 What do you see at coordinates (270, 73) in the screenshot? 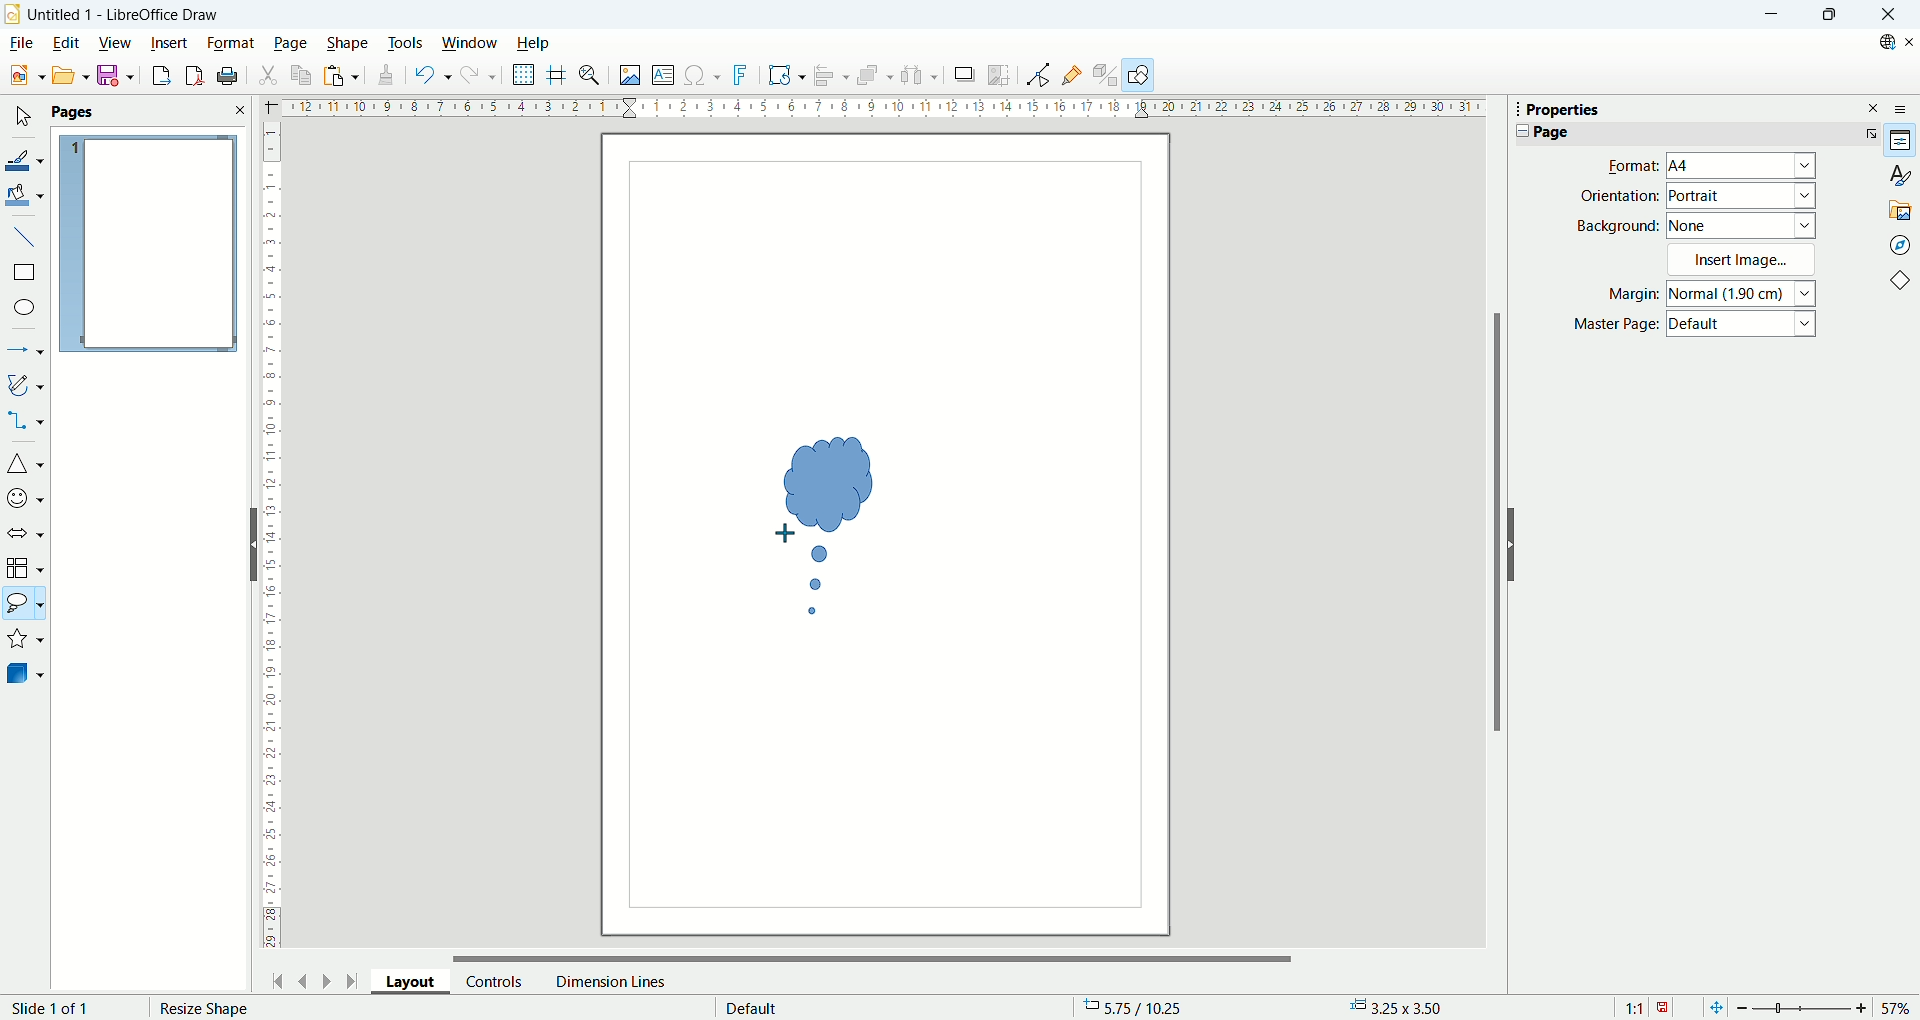
I see `cut` at bounding box center [270, 73].